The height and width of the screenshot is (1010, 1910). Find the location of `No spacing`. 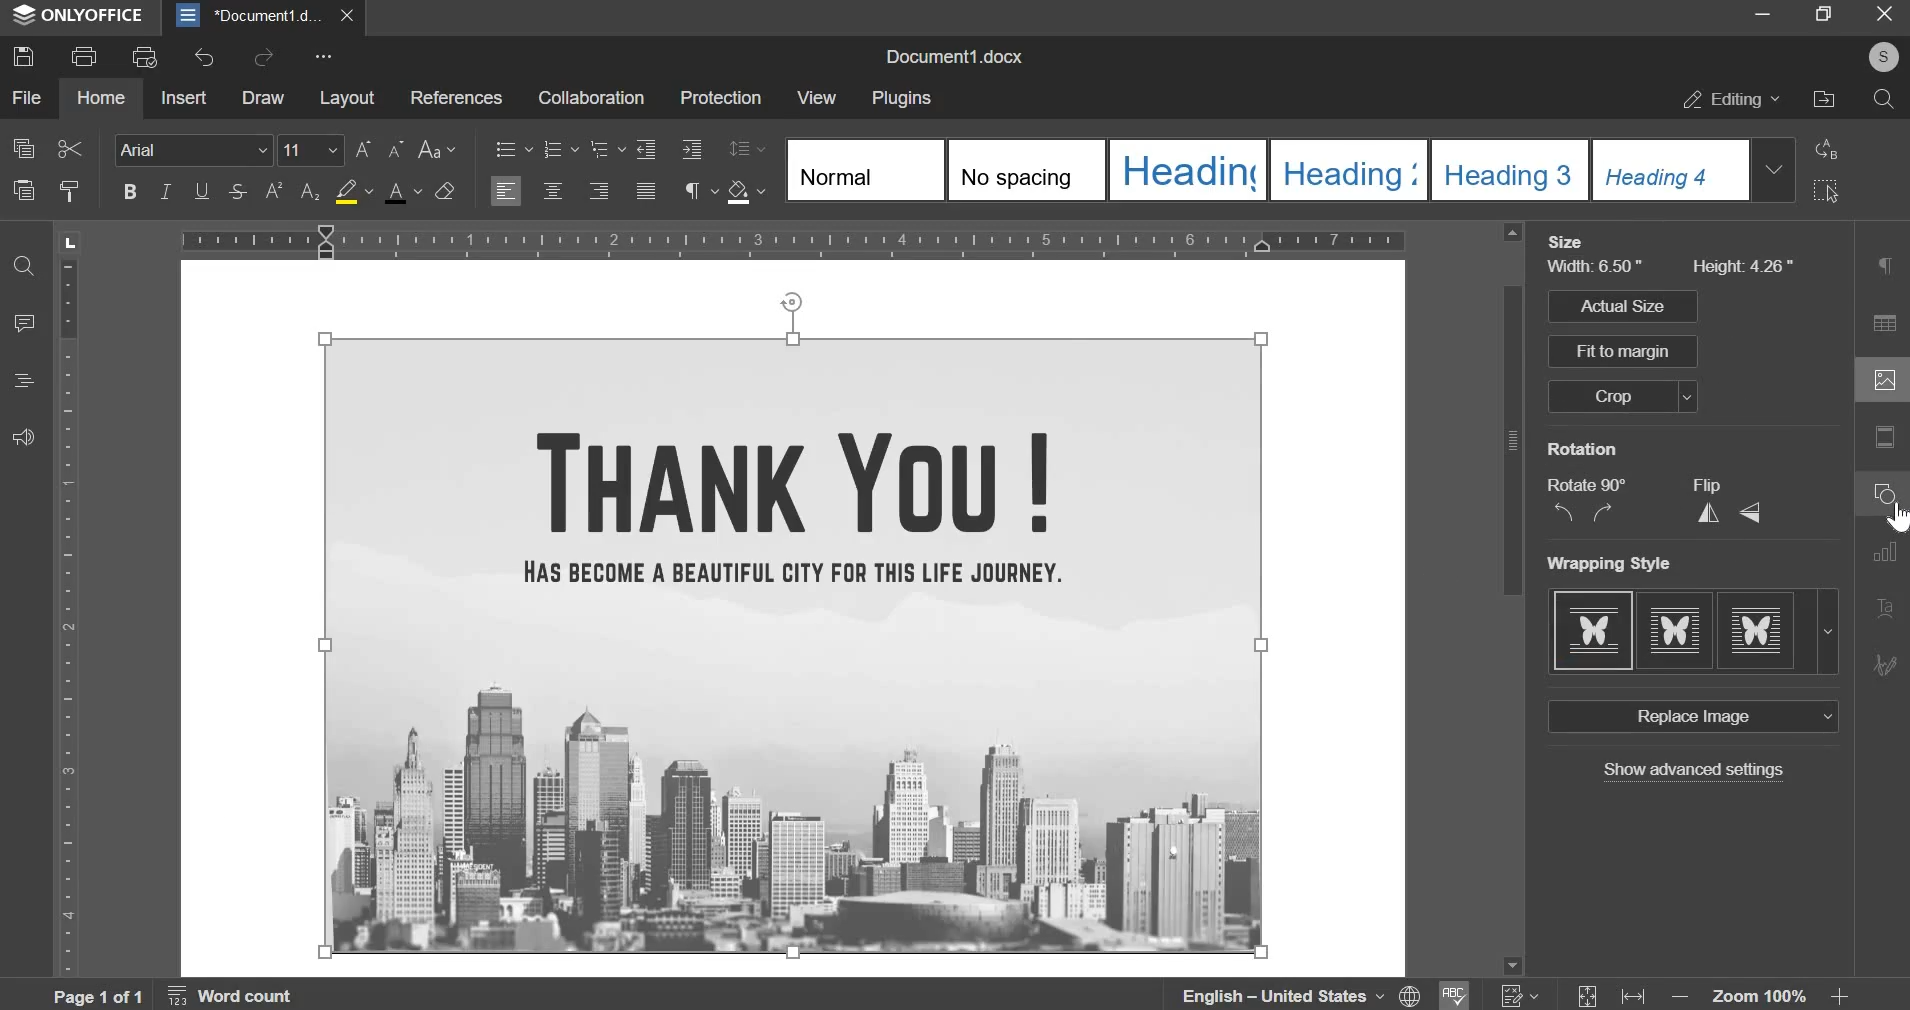

No spacing is located at coordinates (1025, 170).